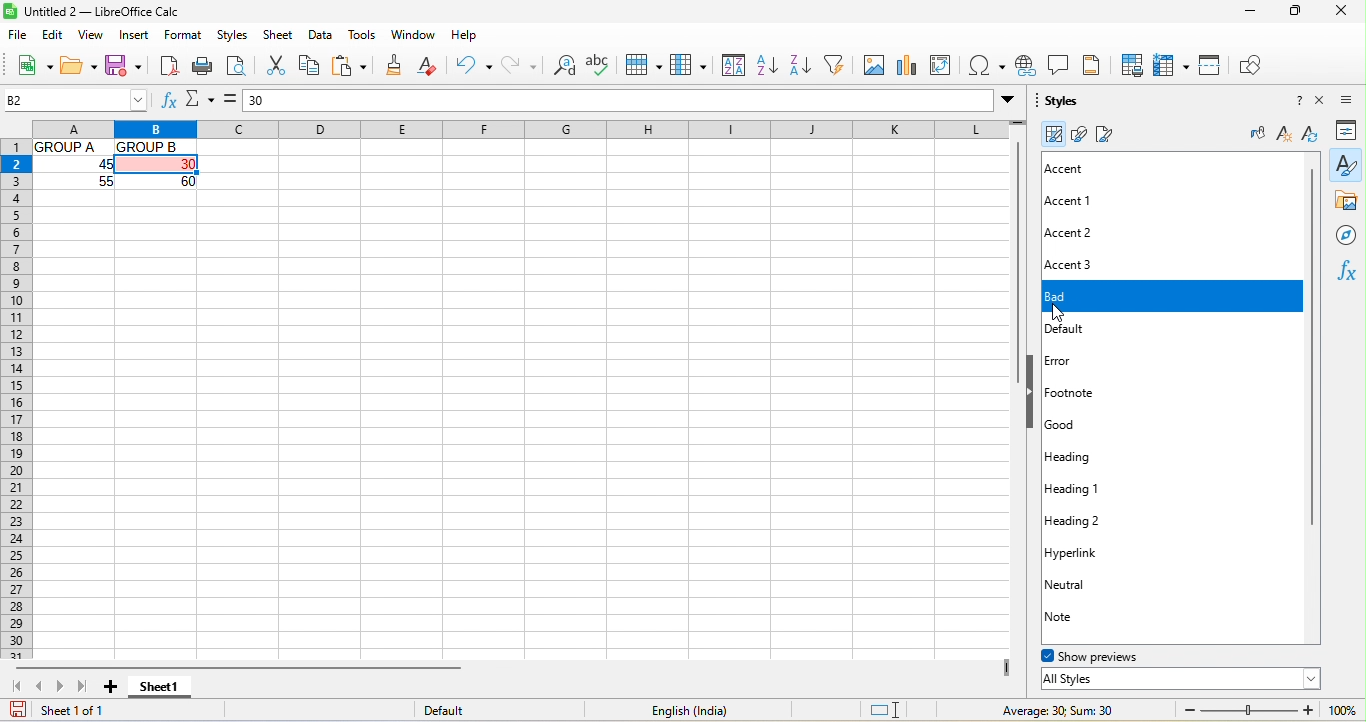 This screenshot has width=1366, height=722. I want to click on standard selection, so click(882, 708).